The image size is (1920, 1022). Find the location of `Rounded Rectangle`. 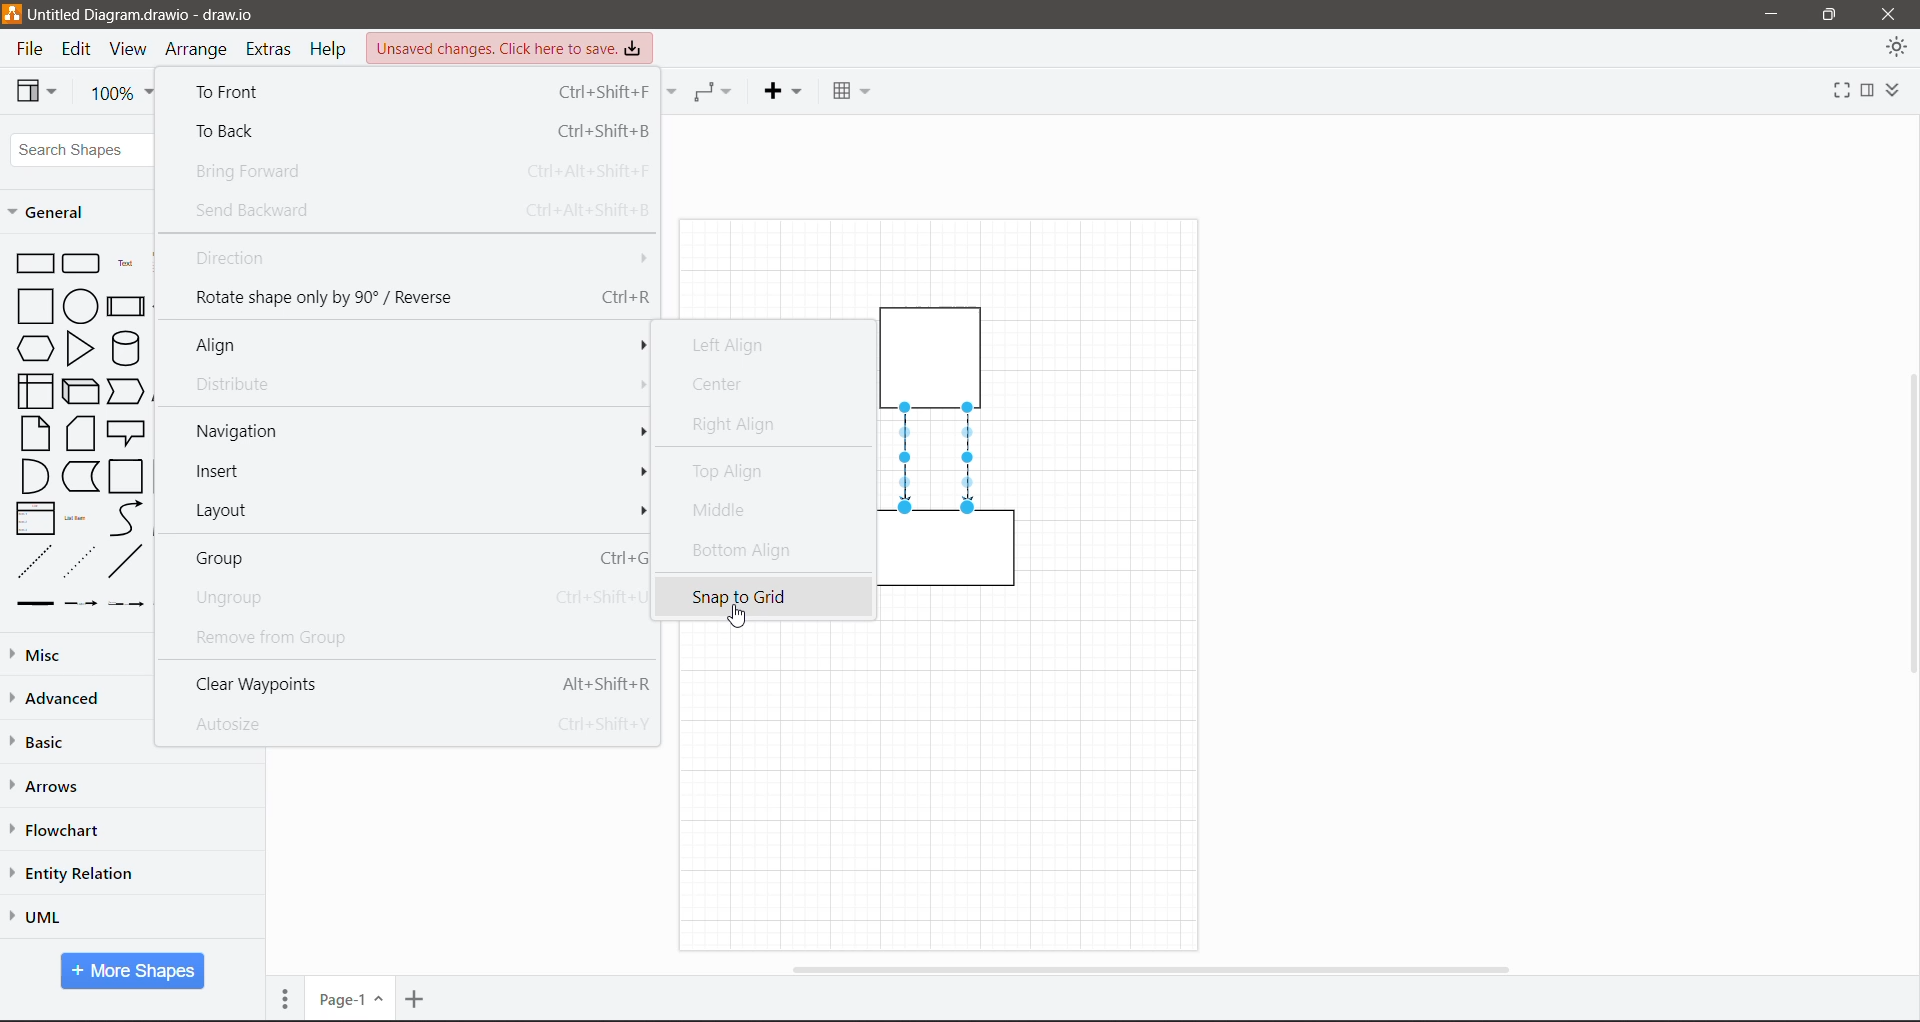

Rounded Rectangle is located at coordinates (82, 262).